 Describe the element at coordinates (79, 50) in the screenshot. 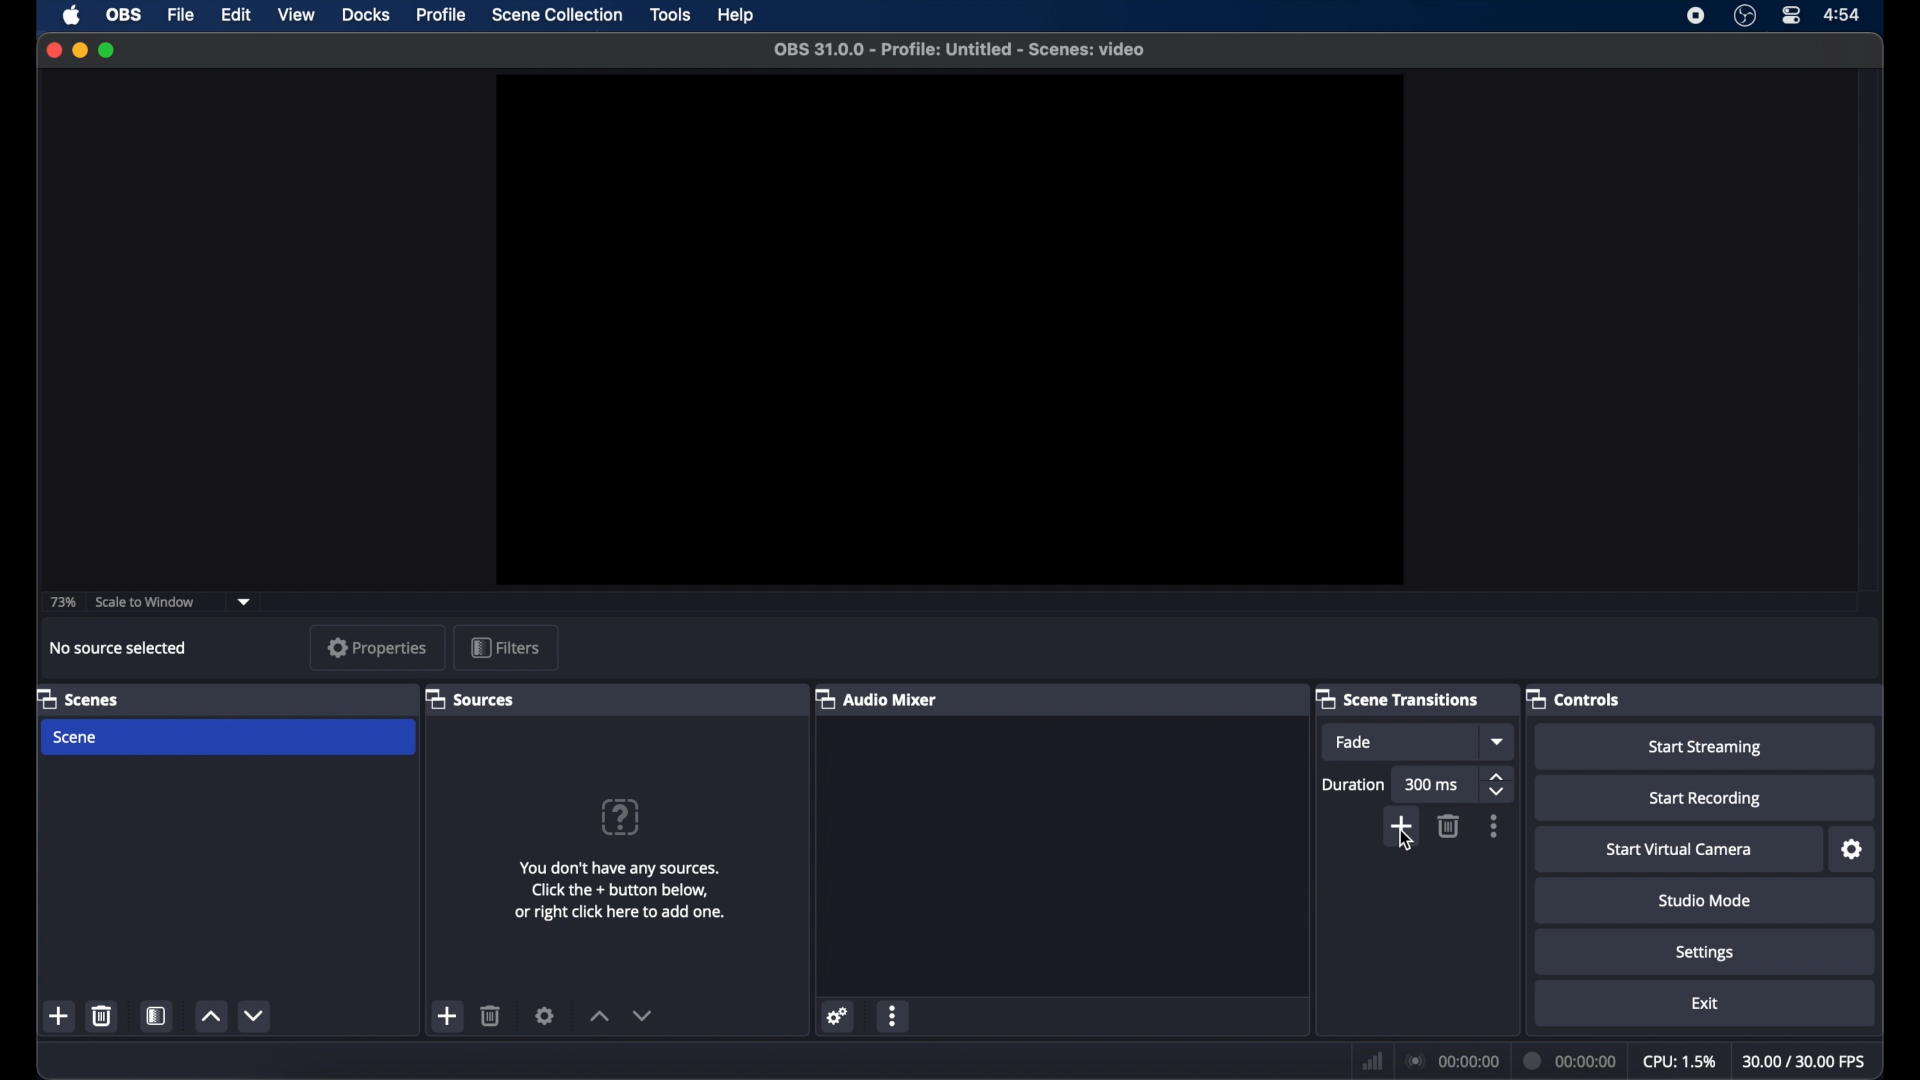

I see `minimize` at that location.